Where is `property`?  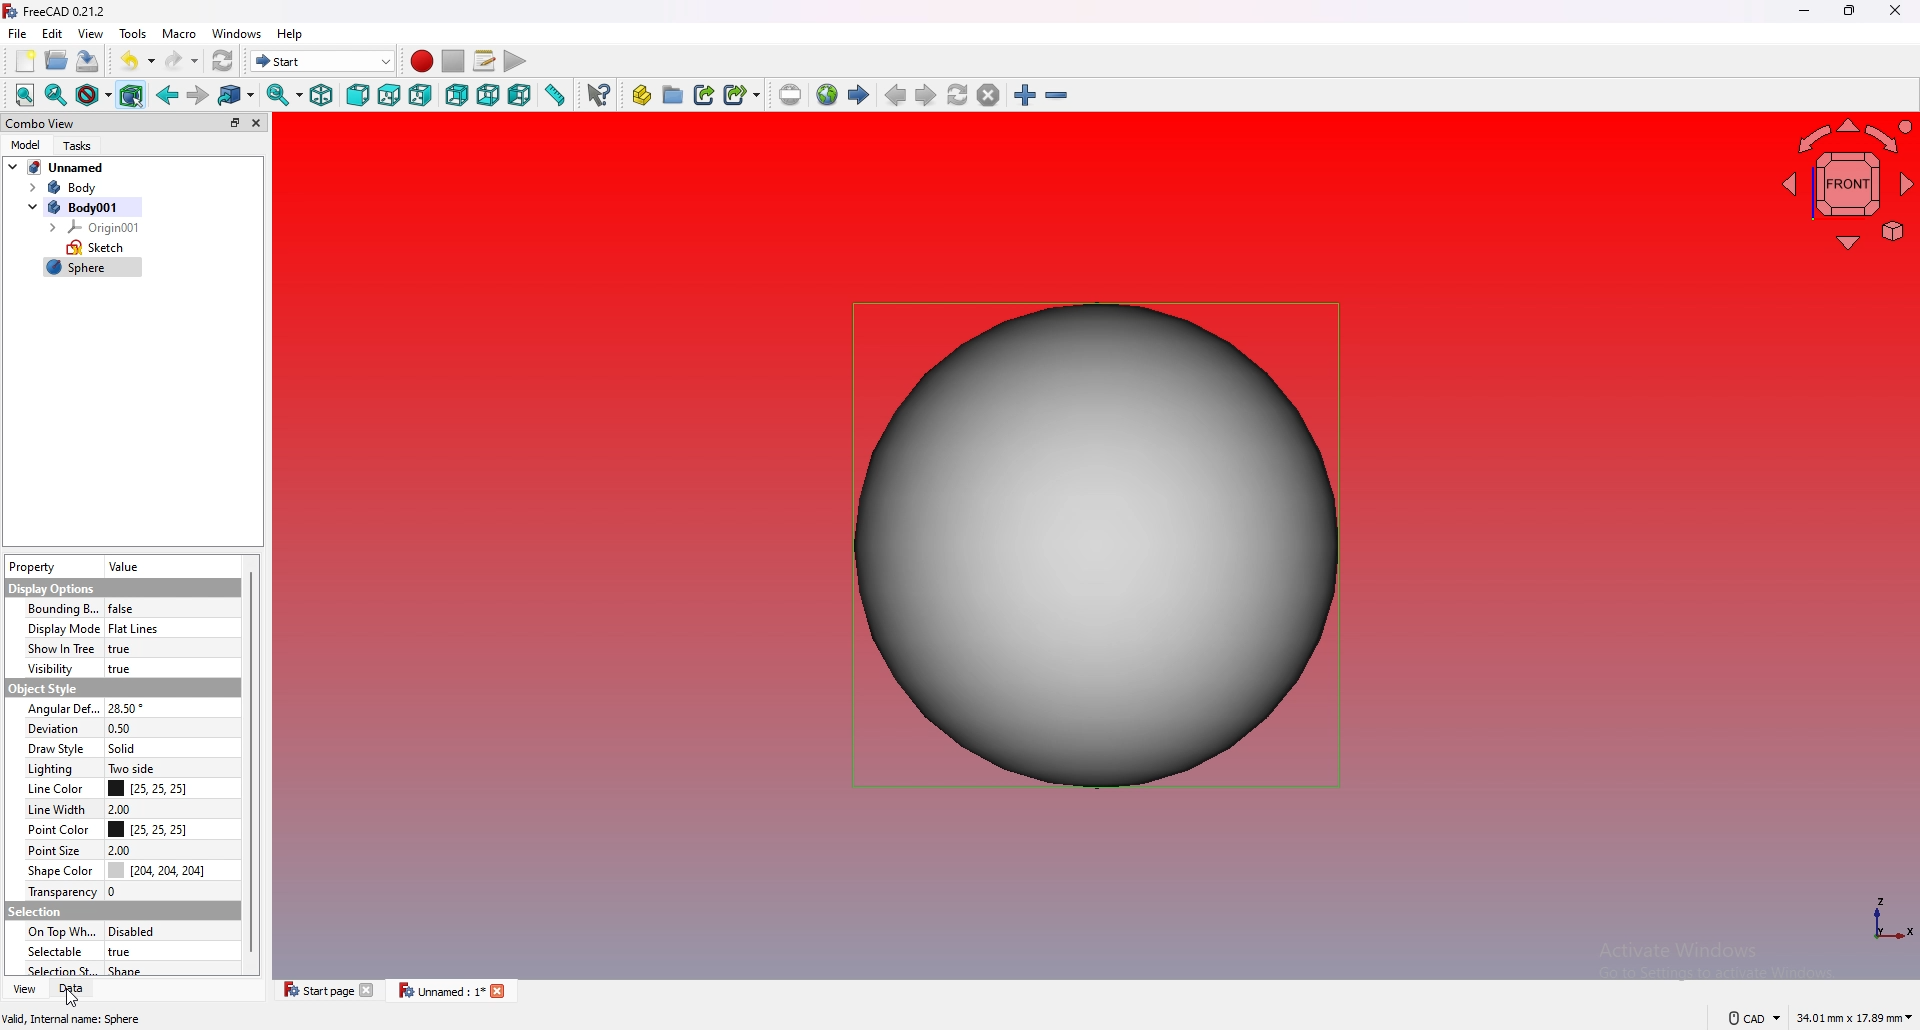 property is located at coordinates (52, 565).